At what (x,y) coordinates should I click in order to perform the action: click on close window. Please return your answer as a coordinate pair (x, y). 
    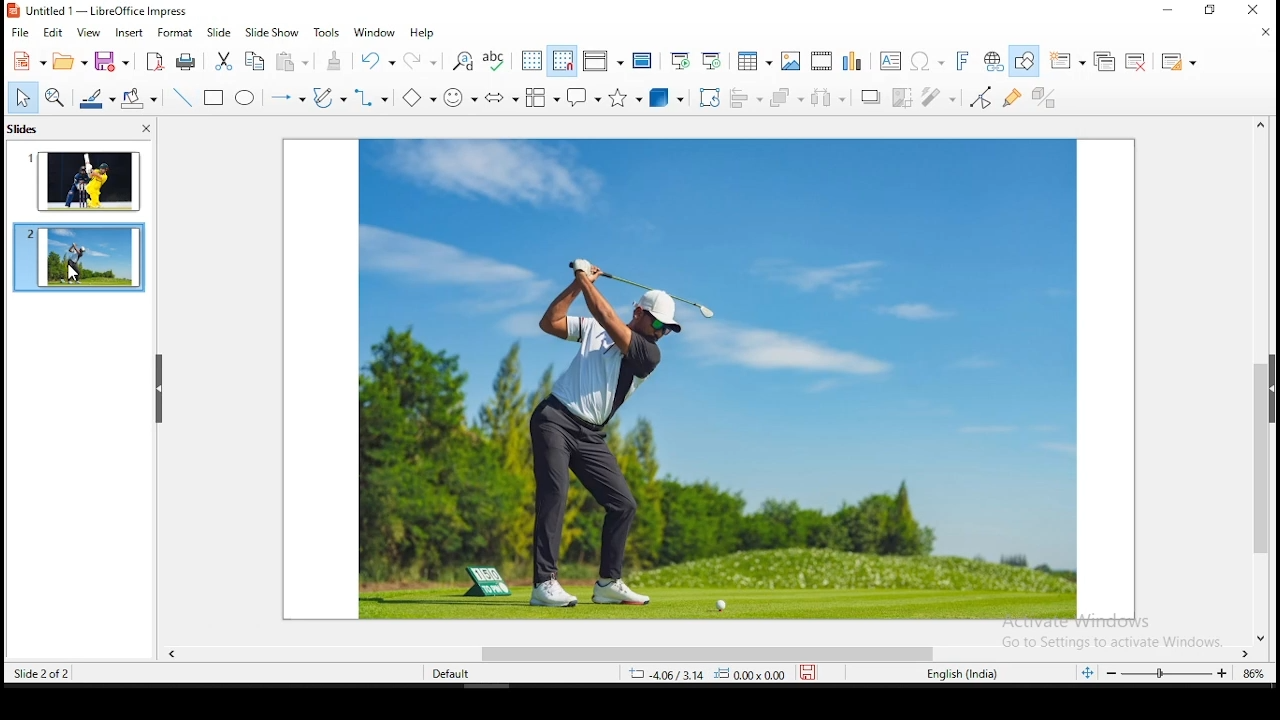
    Looking at the image, I should click on (1250, 9).